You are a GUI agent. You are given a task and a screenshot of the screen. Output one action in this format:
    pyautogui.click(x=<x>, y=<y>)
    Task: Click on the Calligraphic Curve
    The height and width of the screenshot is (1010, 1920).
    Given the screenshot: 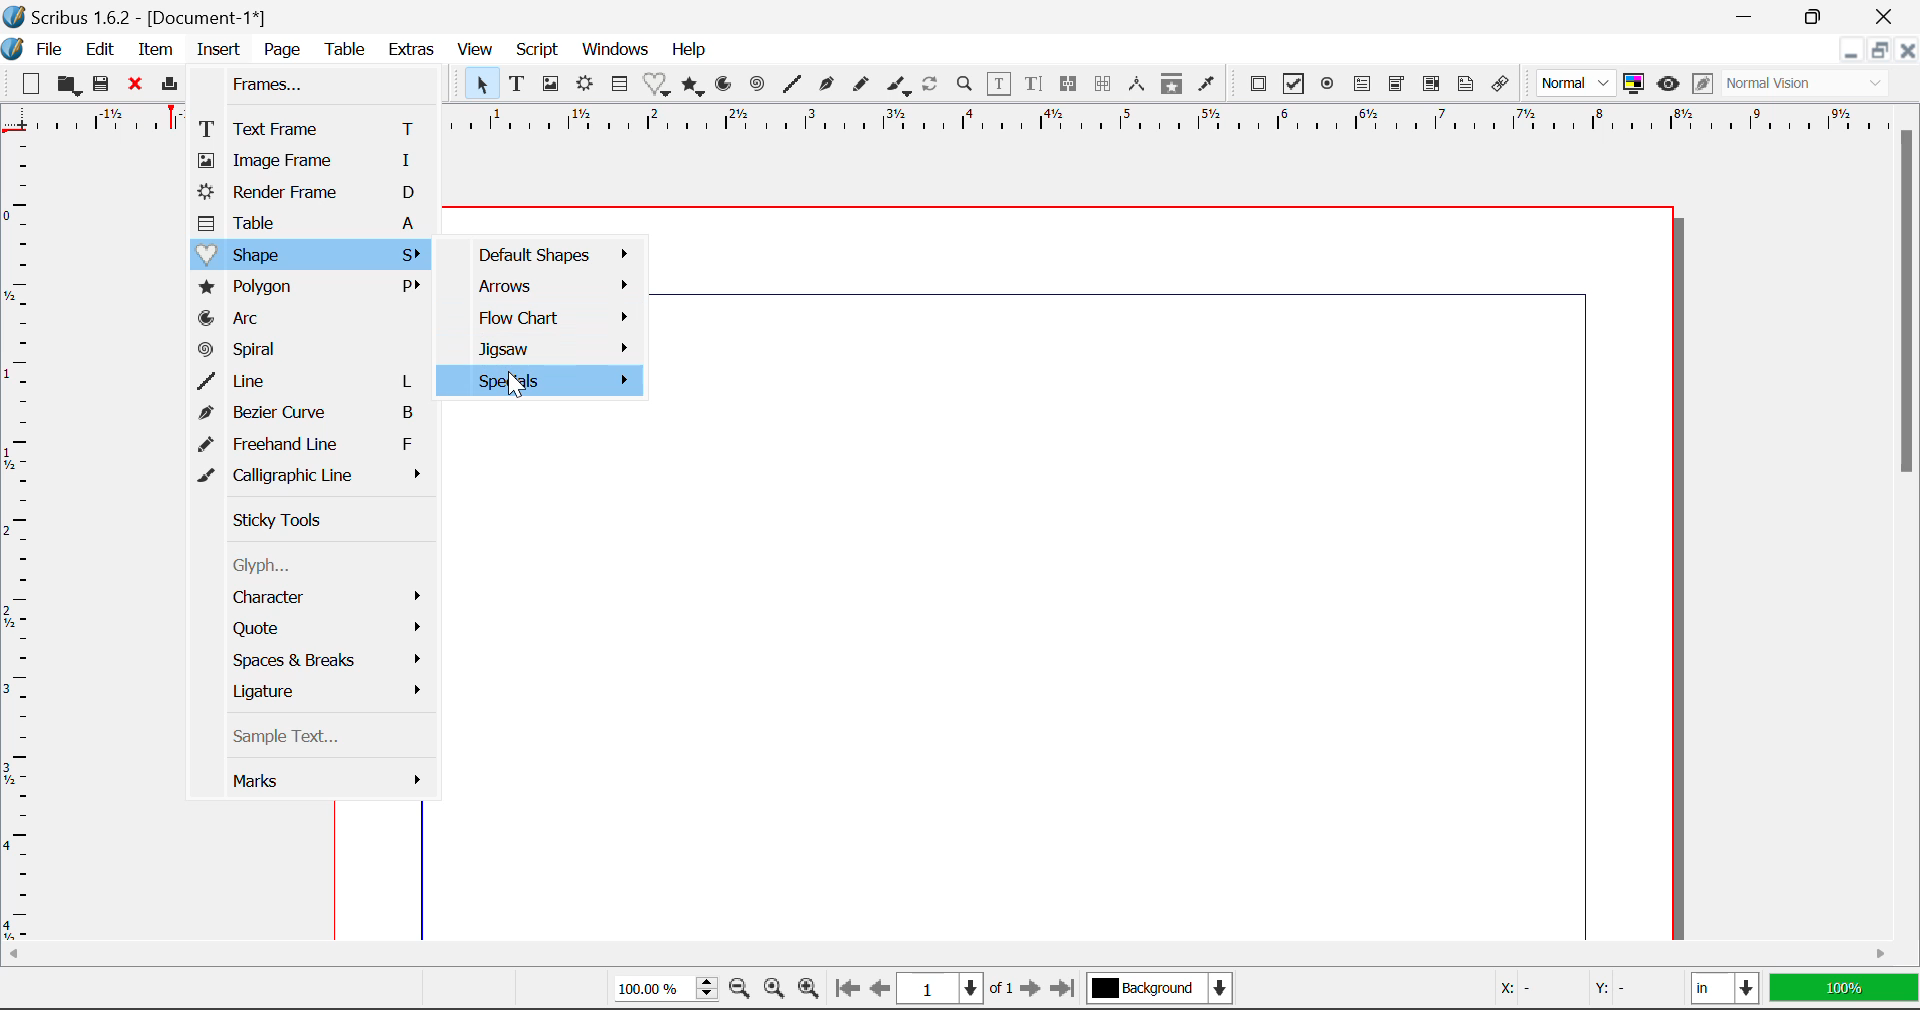 What is the action you would take?
    pyautogui.click(x=899, y=88)
    